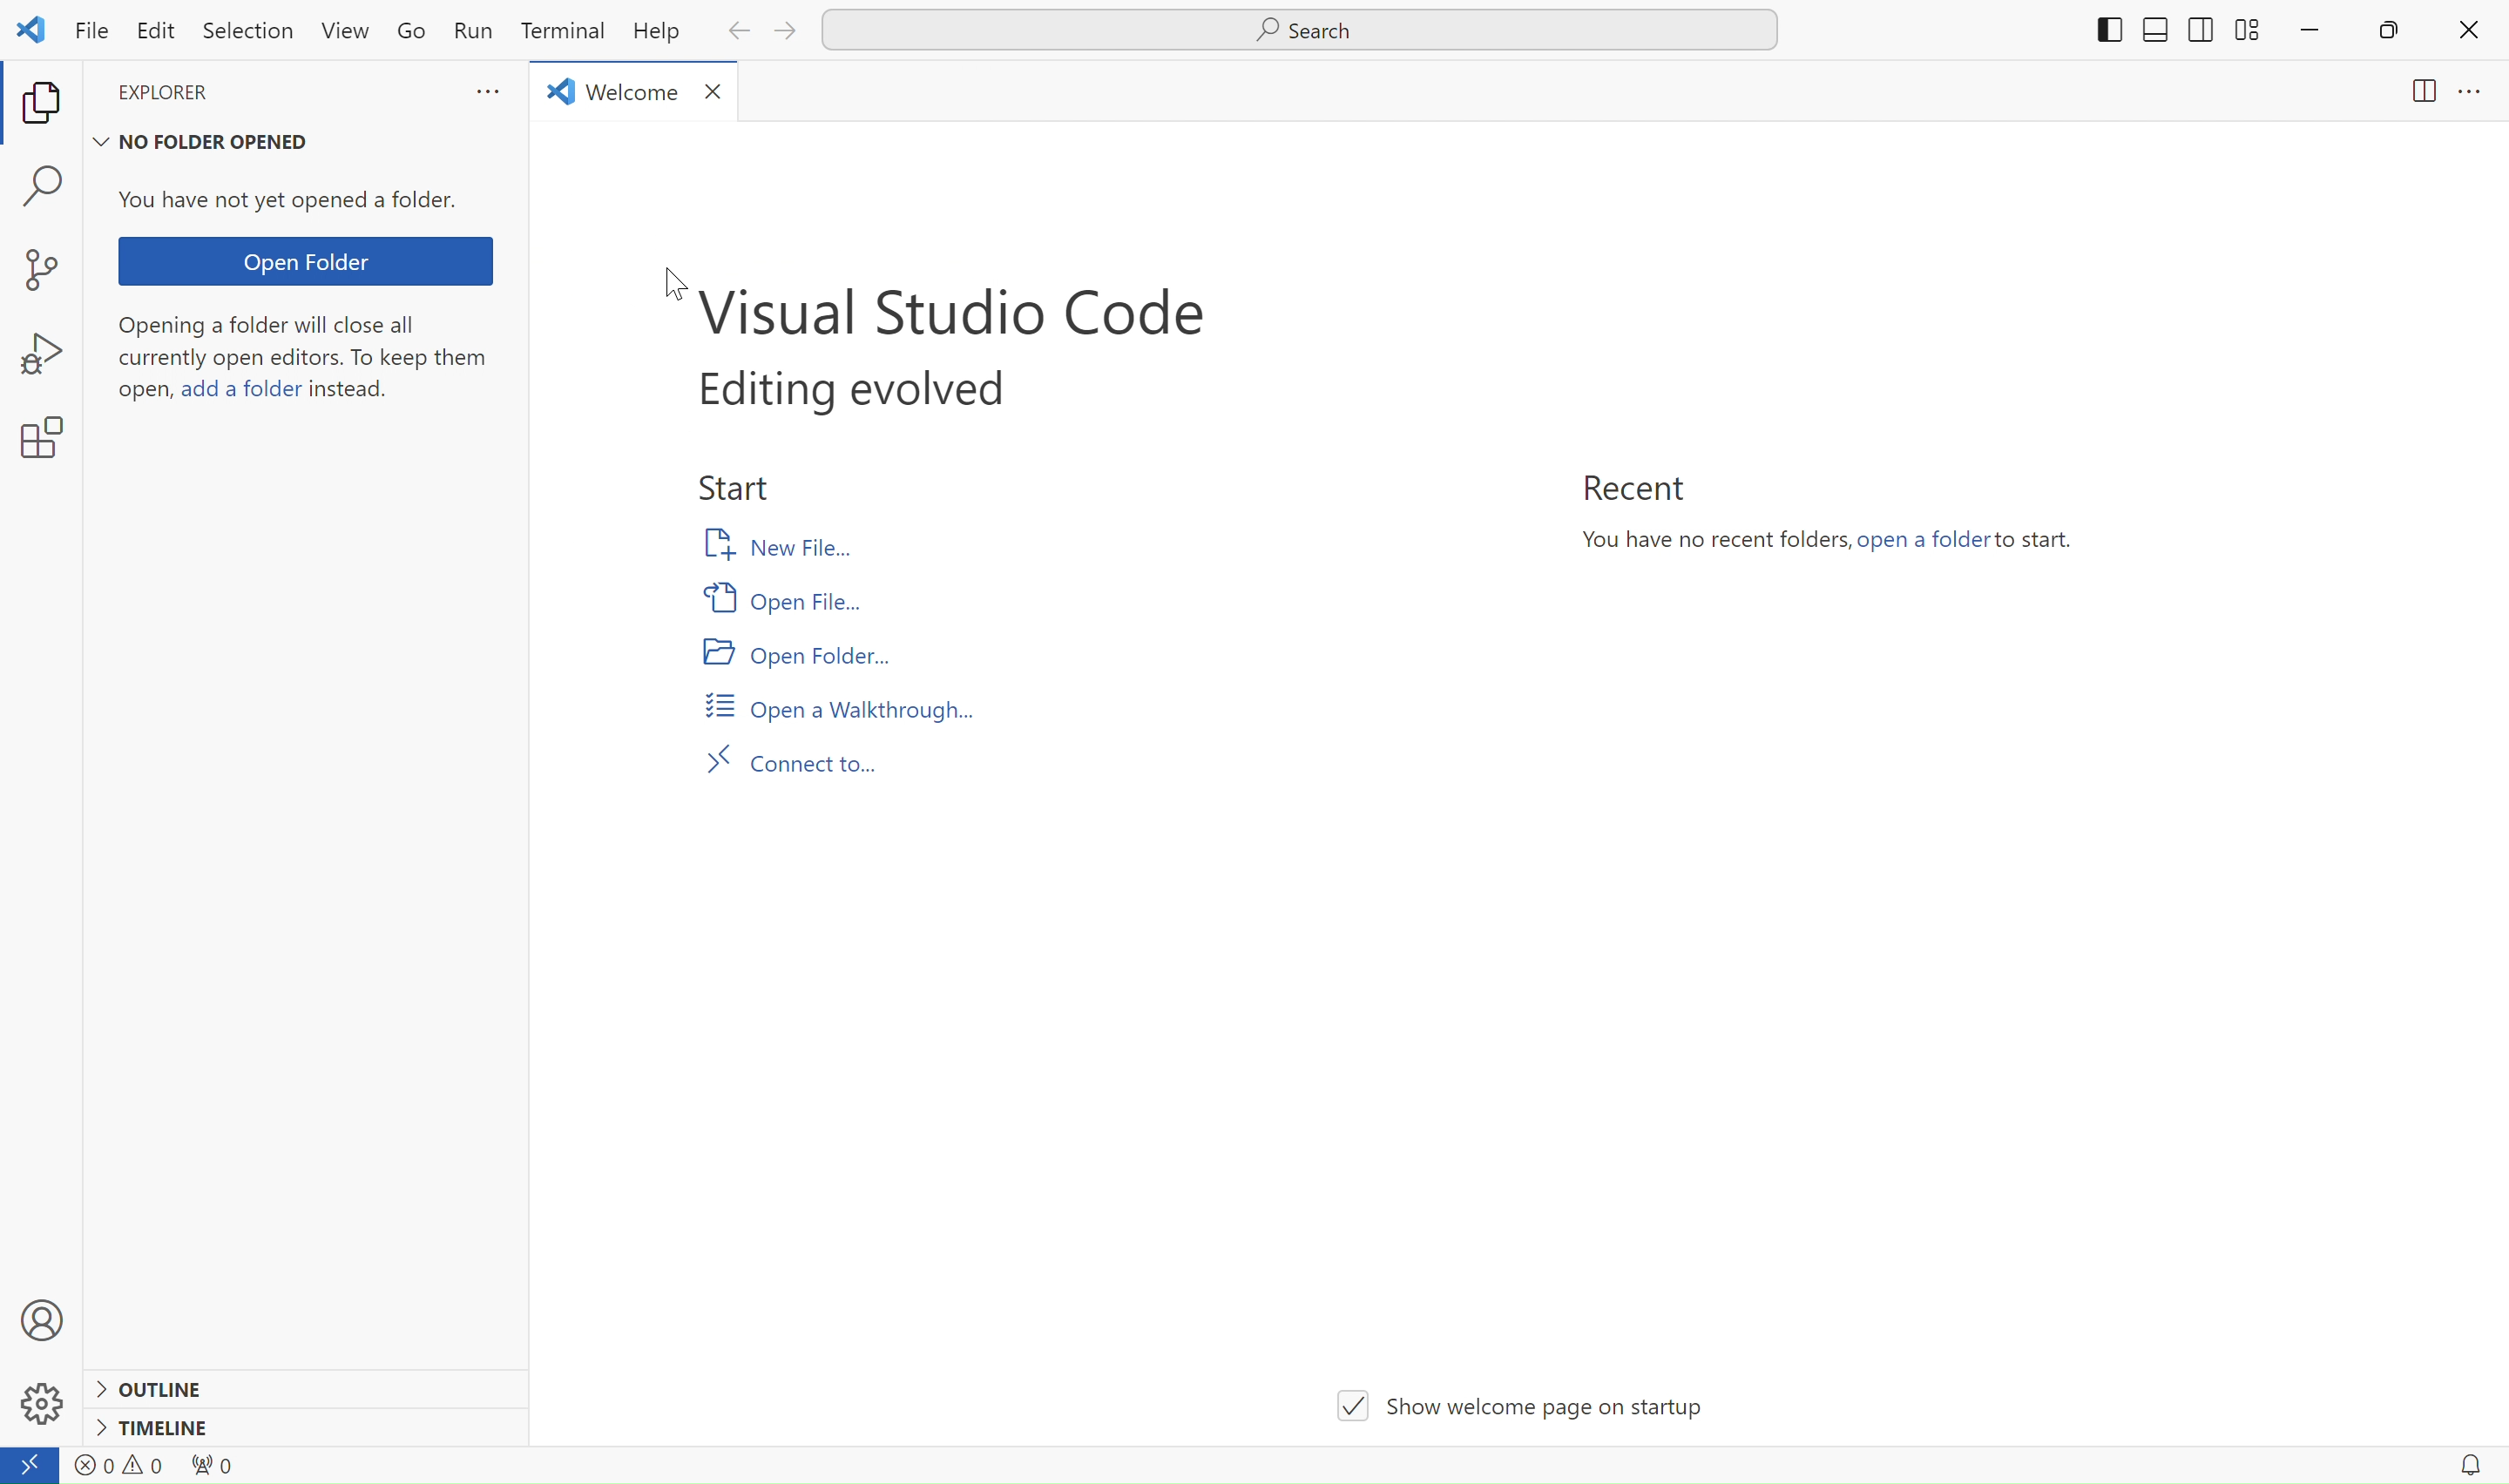 This screenshot has width=2509, height=1484. I want to click on cursor, so click(674, 283).